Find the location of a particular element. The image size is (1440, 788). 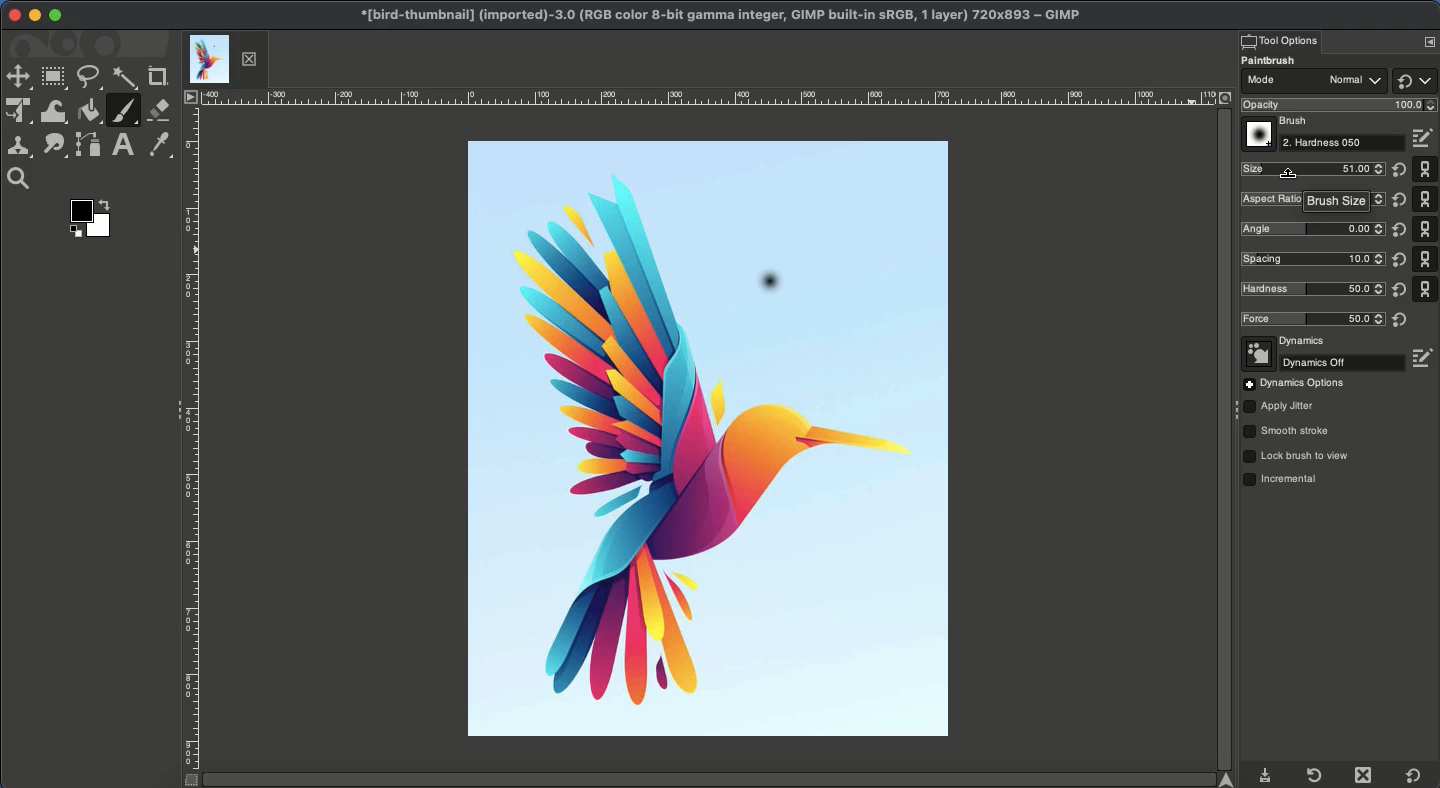

image is located at coordinates (701, 205).